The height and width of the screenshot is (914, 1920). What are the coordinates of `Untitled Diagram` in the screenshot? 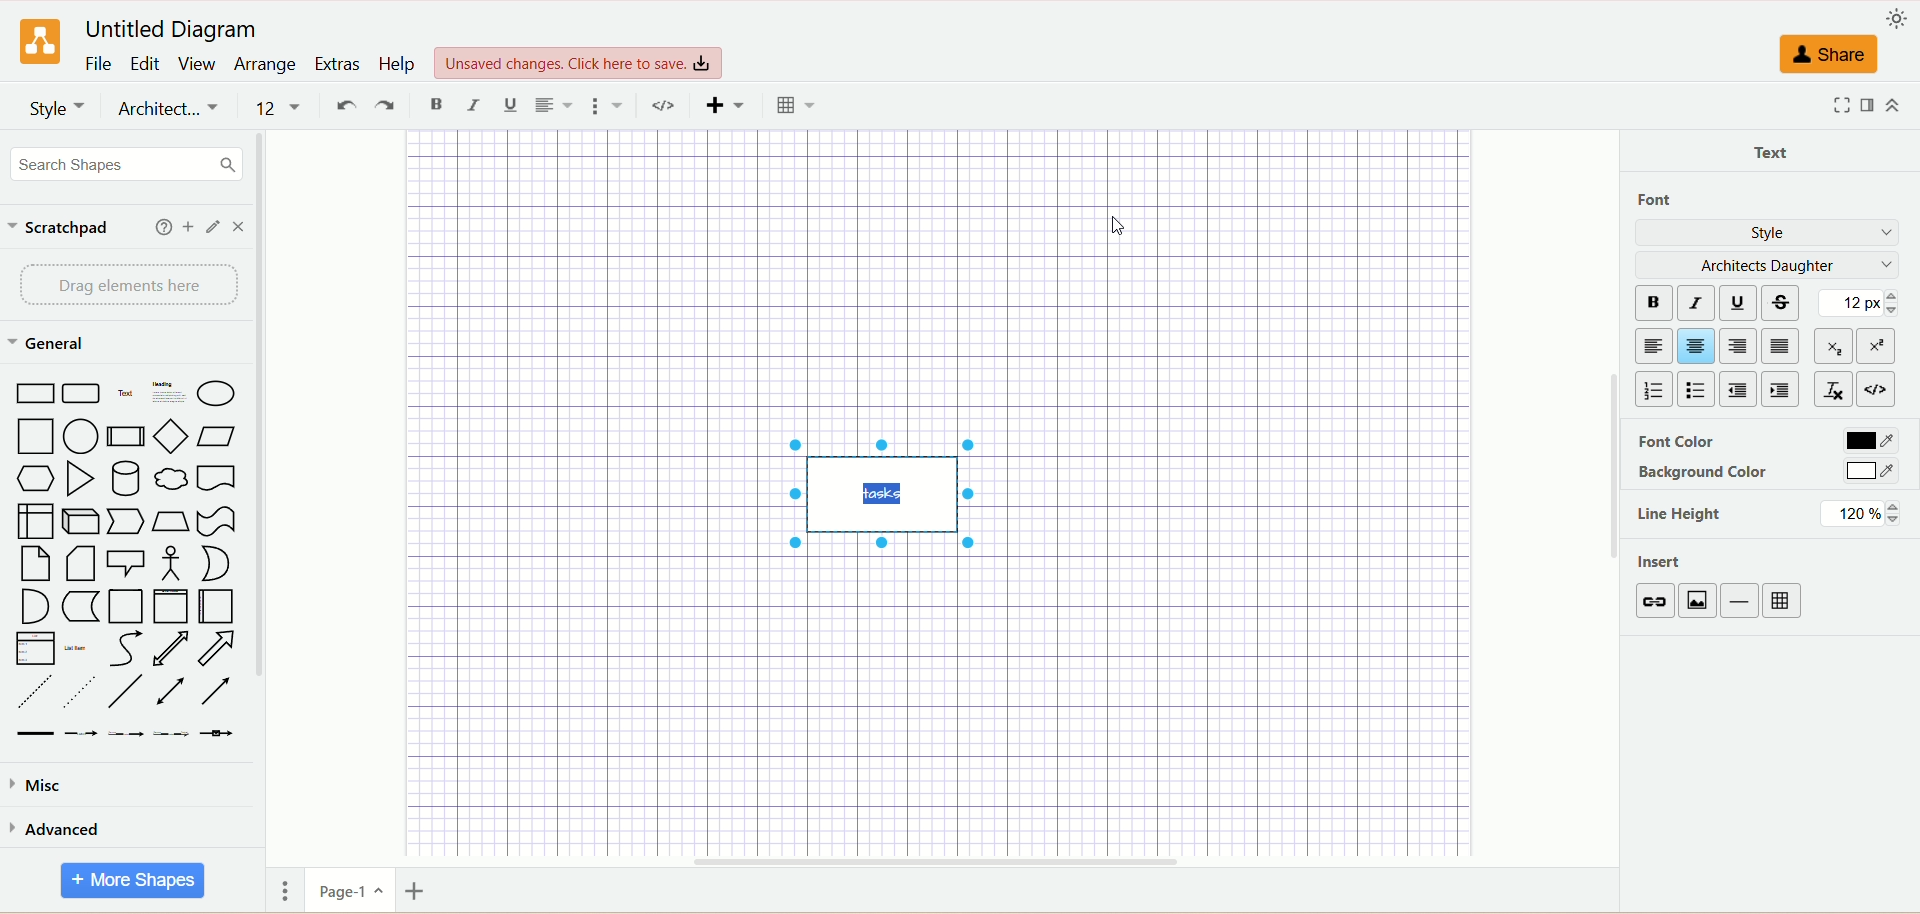 It's located at (173, 32).